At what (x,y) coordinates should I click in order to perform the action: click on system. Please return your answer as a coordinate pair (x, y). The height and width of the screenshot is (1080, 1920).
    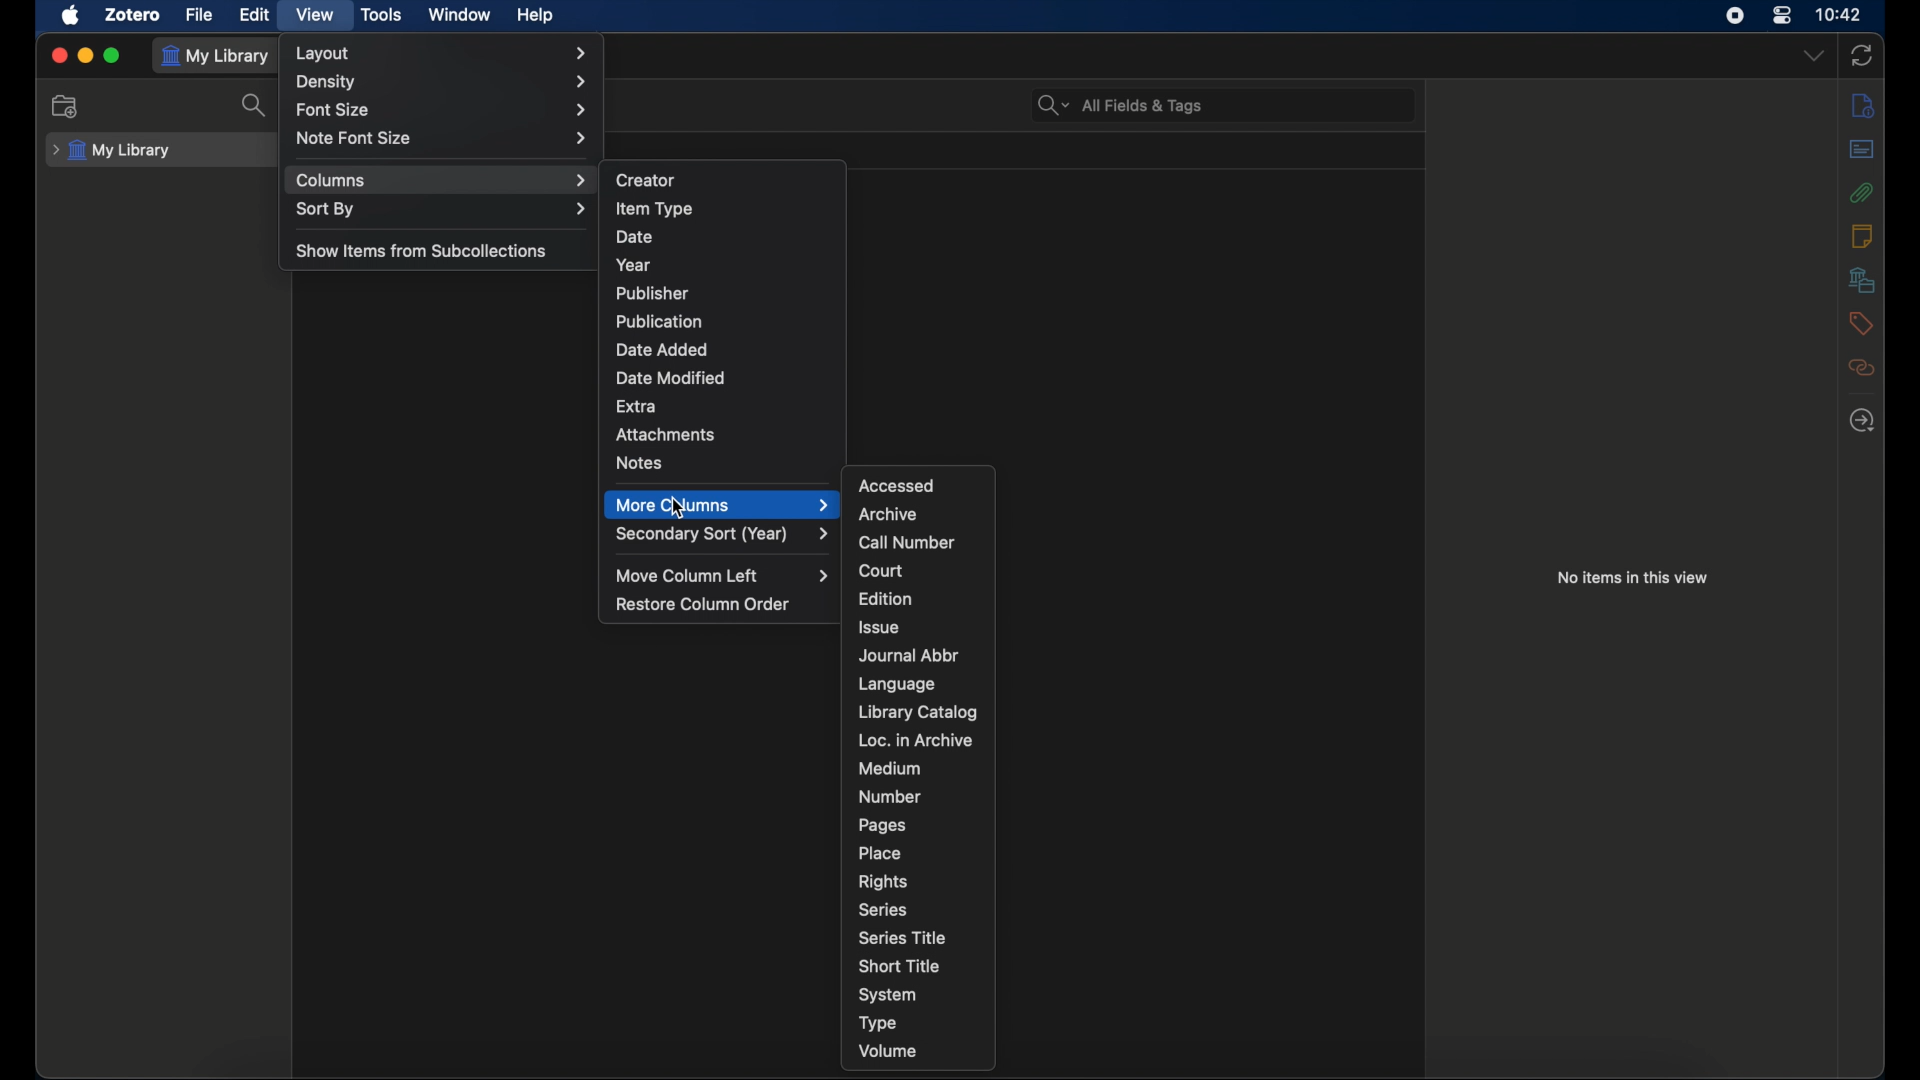
    Looking at the image, I should click on (888, 996).